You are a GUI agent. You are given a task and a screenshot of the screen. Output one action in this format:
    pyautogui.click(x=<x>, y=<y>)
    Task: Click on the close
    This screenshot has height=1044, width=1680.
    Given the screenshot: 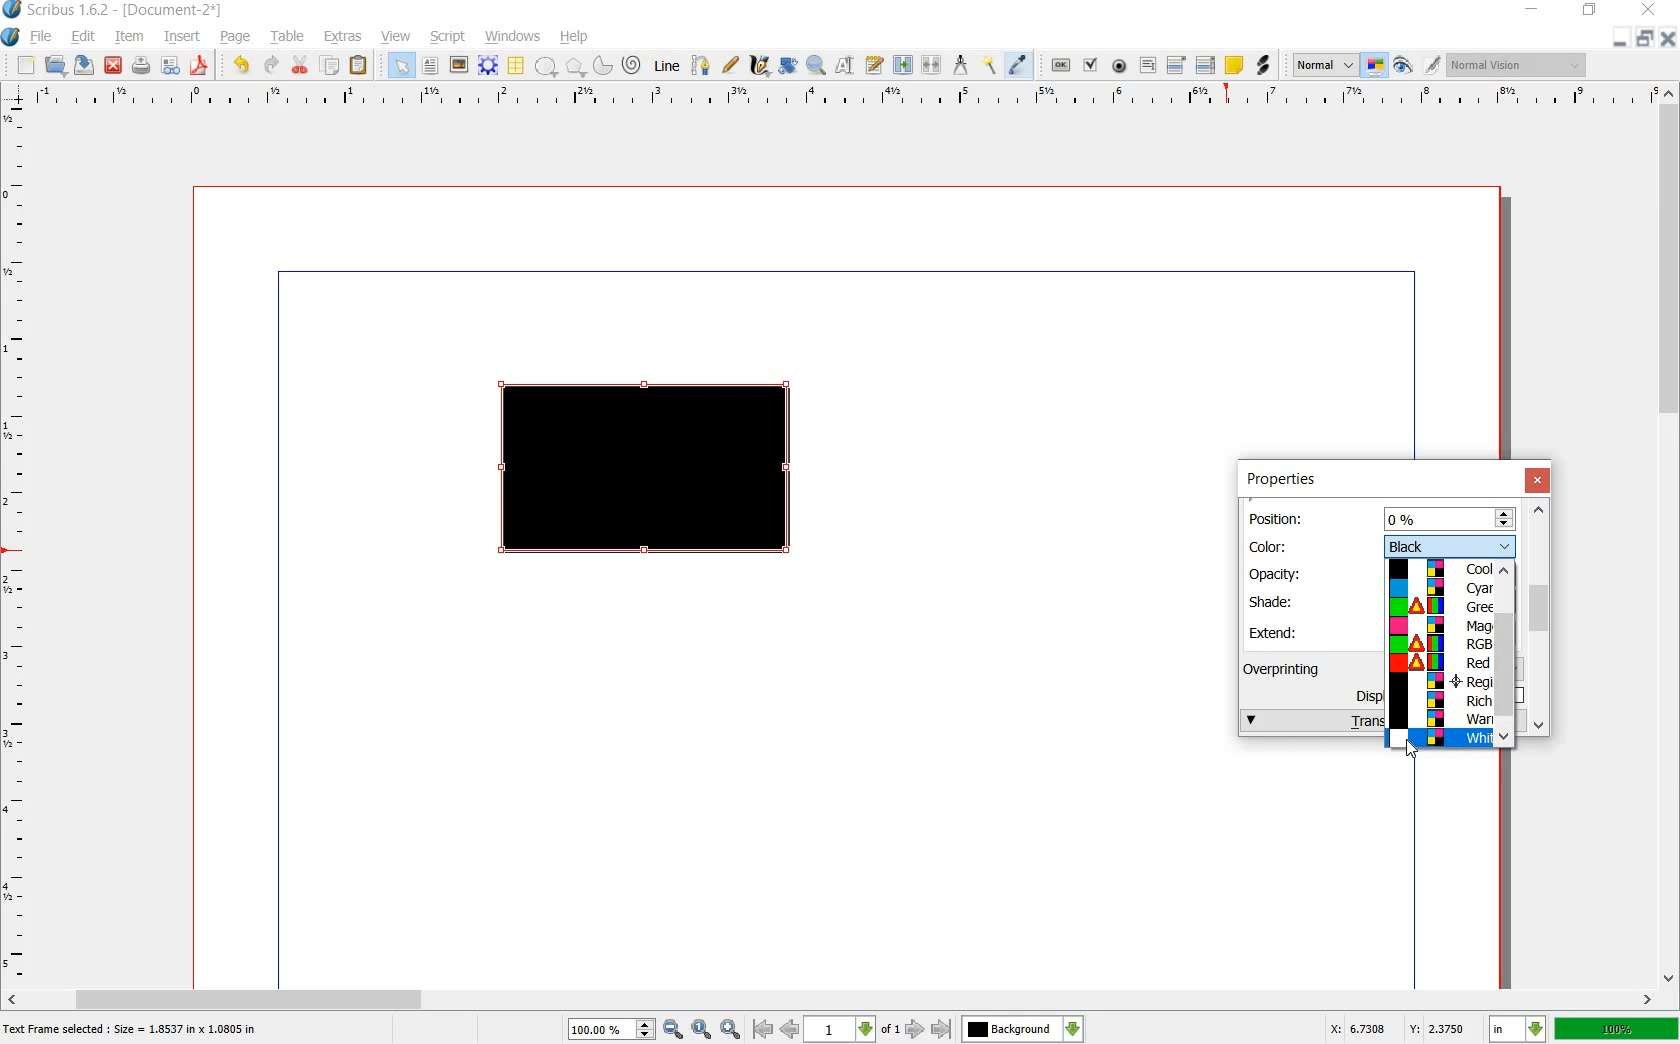 What is the action you would take?
    pyautogui.click(x=1652, y=9)
    